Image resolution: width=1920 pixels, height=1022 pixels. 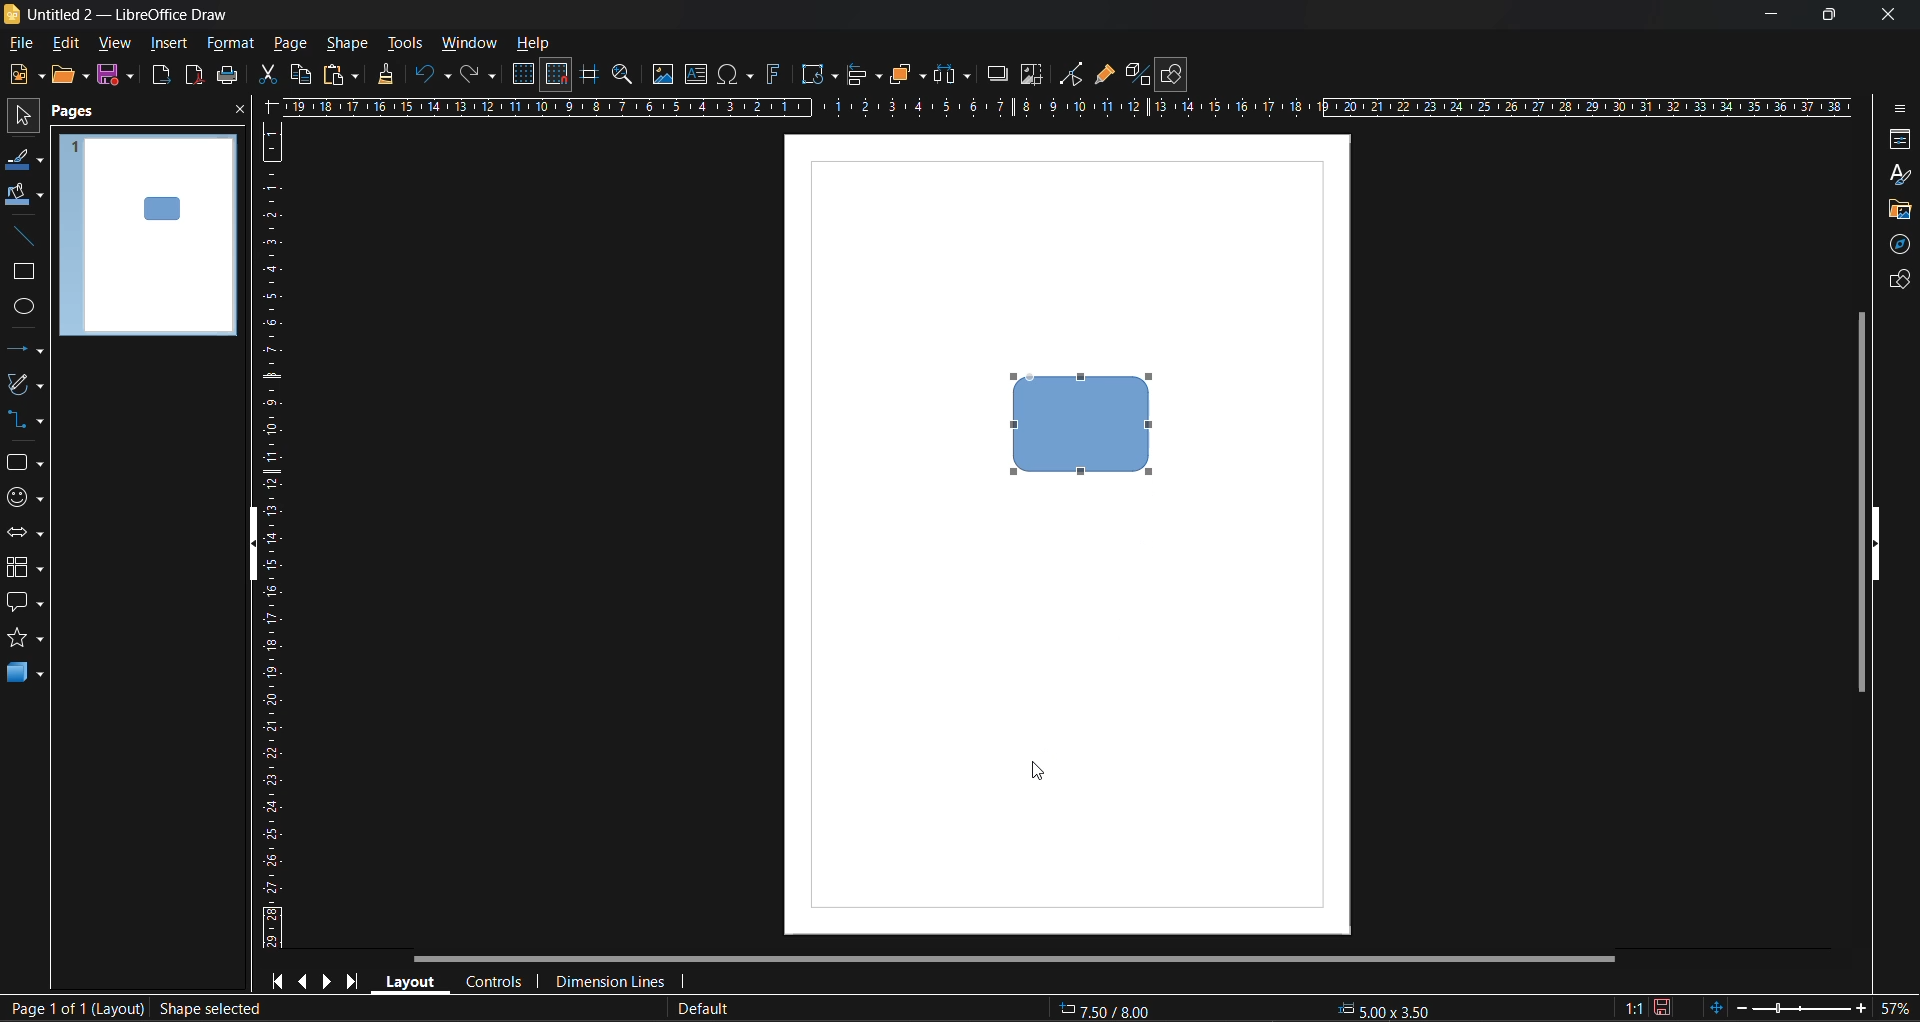 I want to click on image, so click(x=662, y=74).